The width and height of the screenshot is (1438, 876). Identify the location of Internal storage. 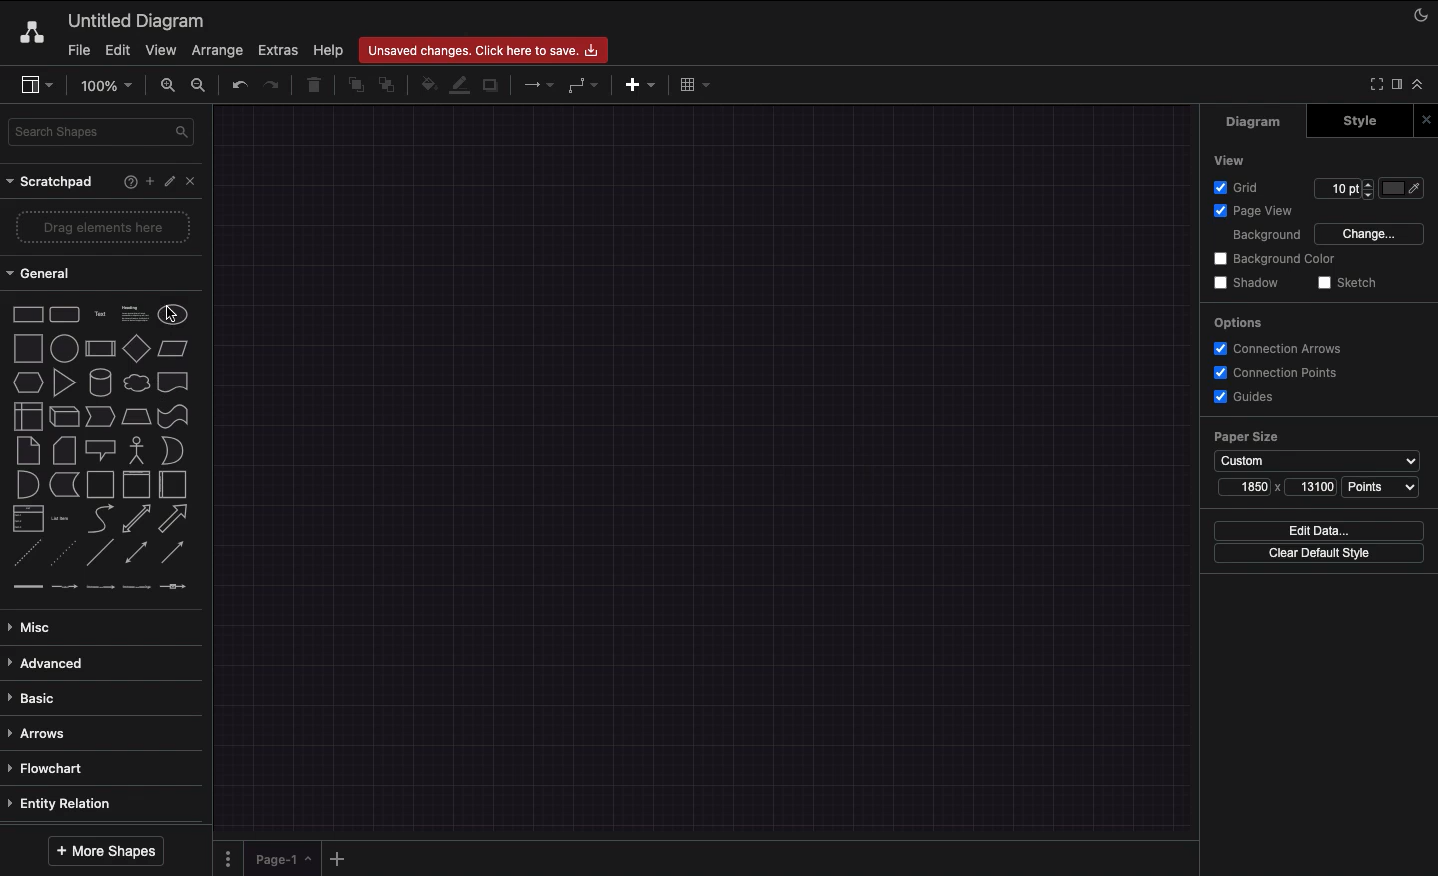
(27, 415).